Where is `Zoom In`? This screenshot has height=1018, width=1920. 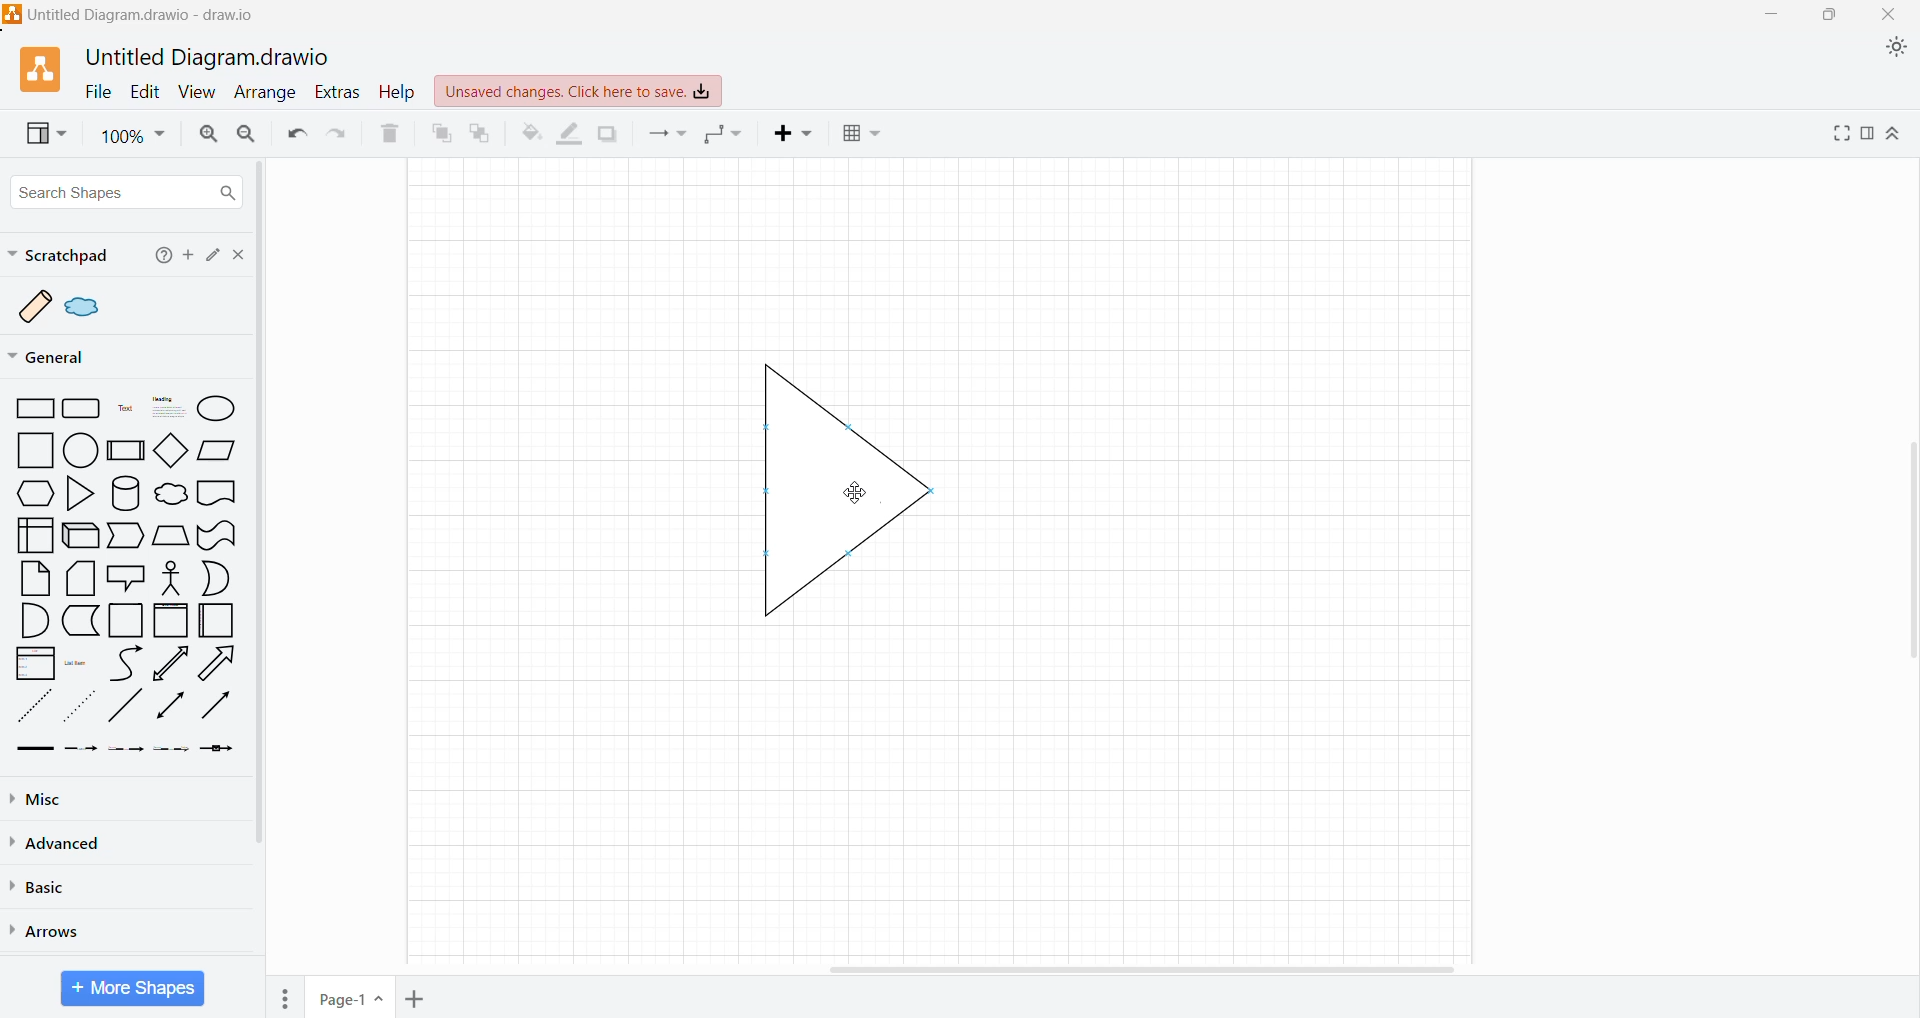
Zoom In is located at coordinates (208, 135).